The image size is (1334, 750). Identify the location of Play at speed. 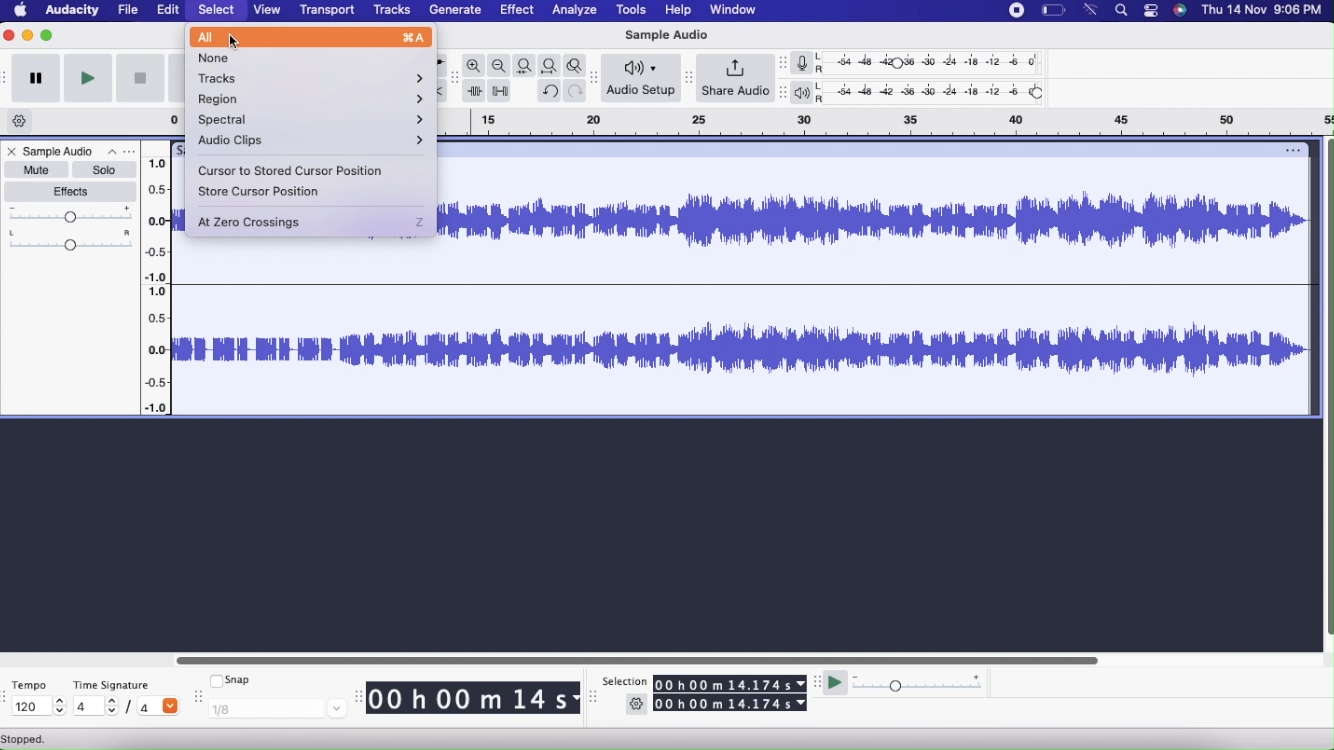
(836, 684).